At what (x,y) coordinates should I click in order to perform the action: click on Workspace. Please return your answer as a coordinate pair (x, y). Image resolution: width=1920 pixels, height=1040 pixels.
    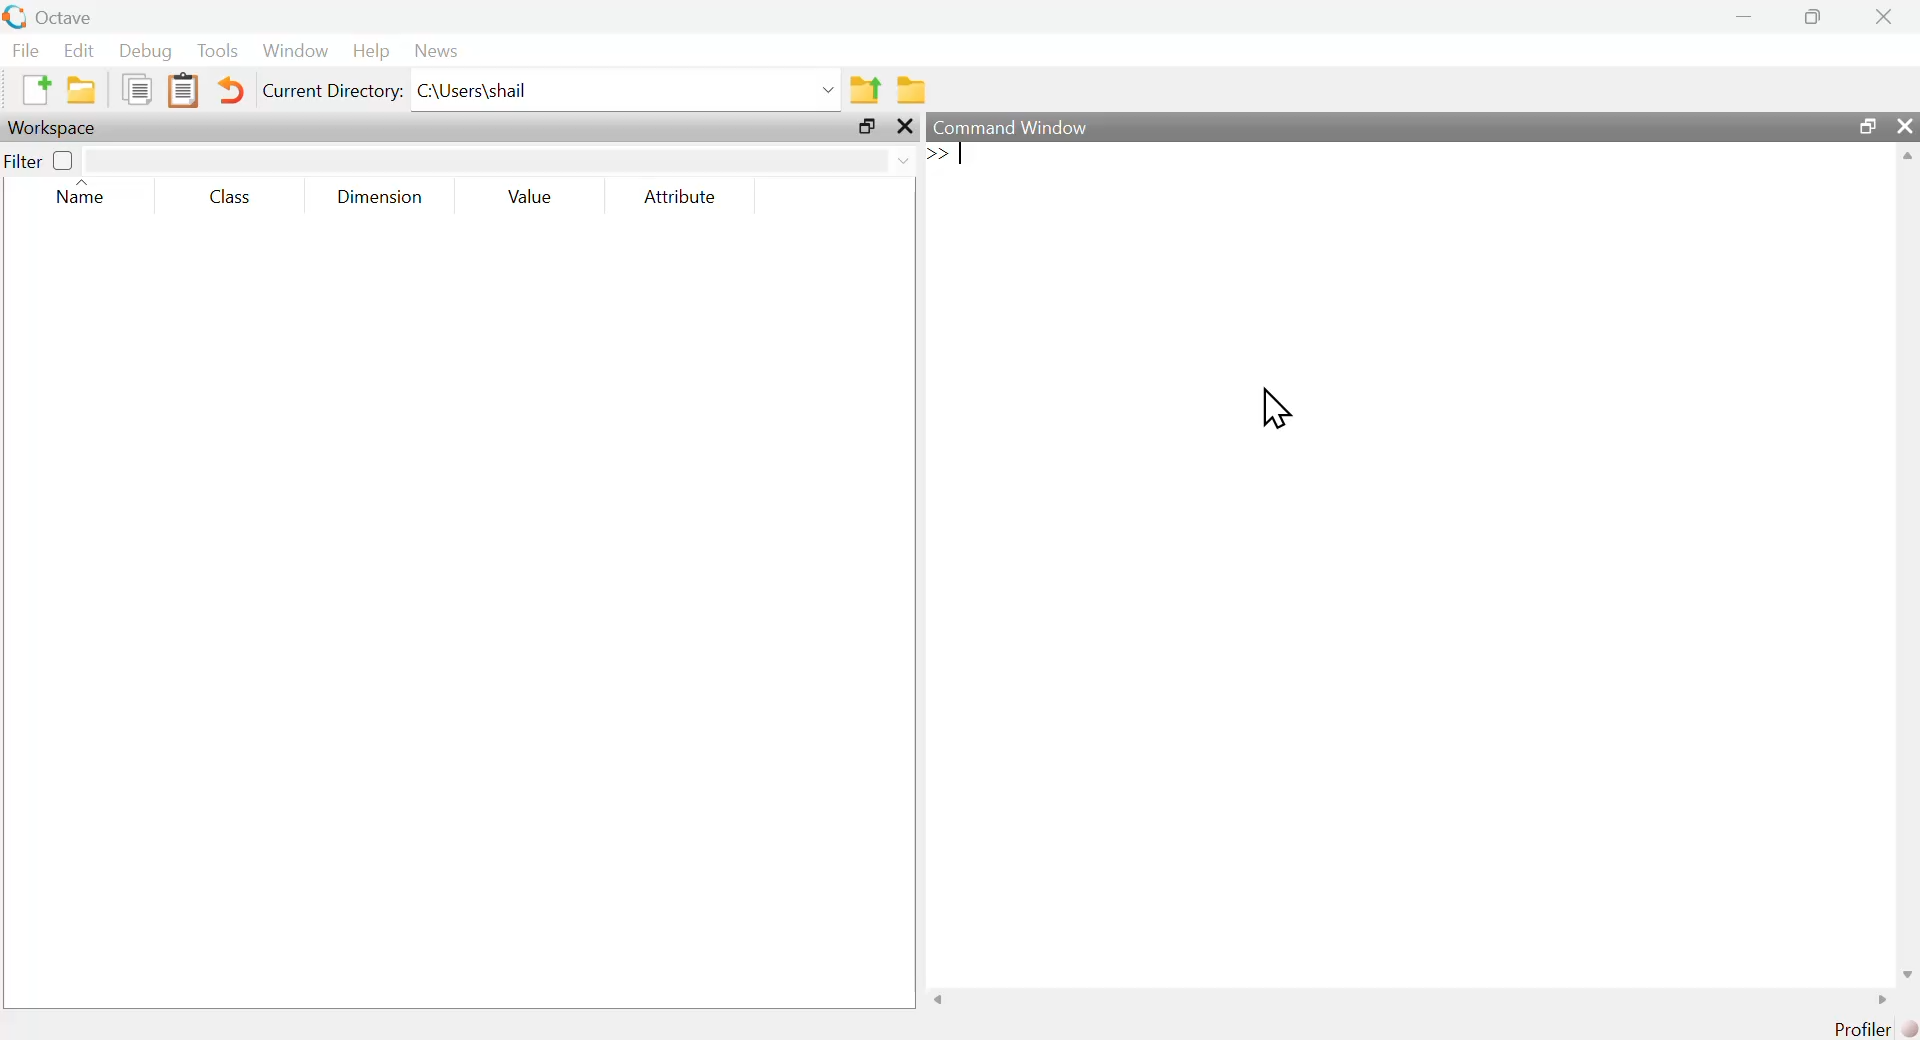
    Looking at the image, I should click on (55, 128).